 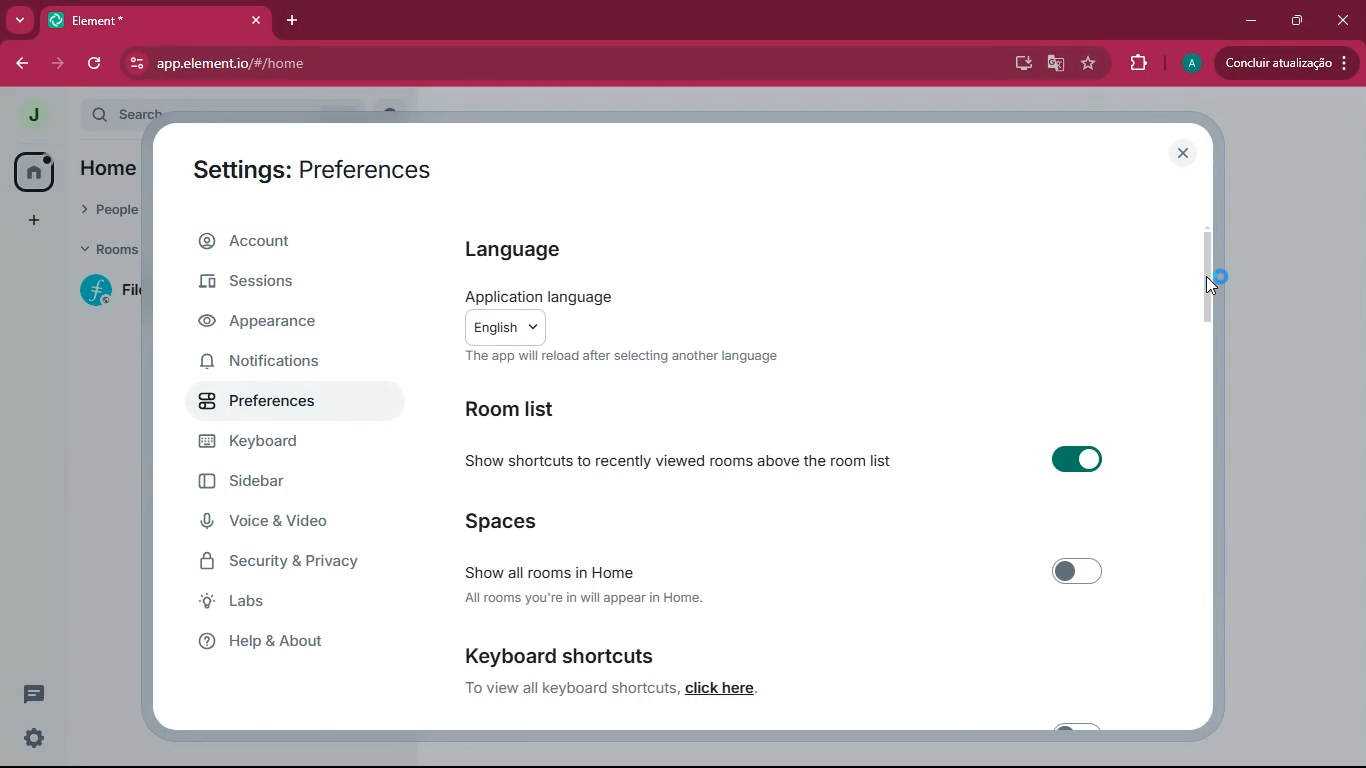 I want to click on Close, so click(x=1344, y=20).